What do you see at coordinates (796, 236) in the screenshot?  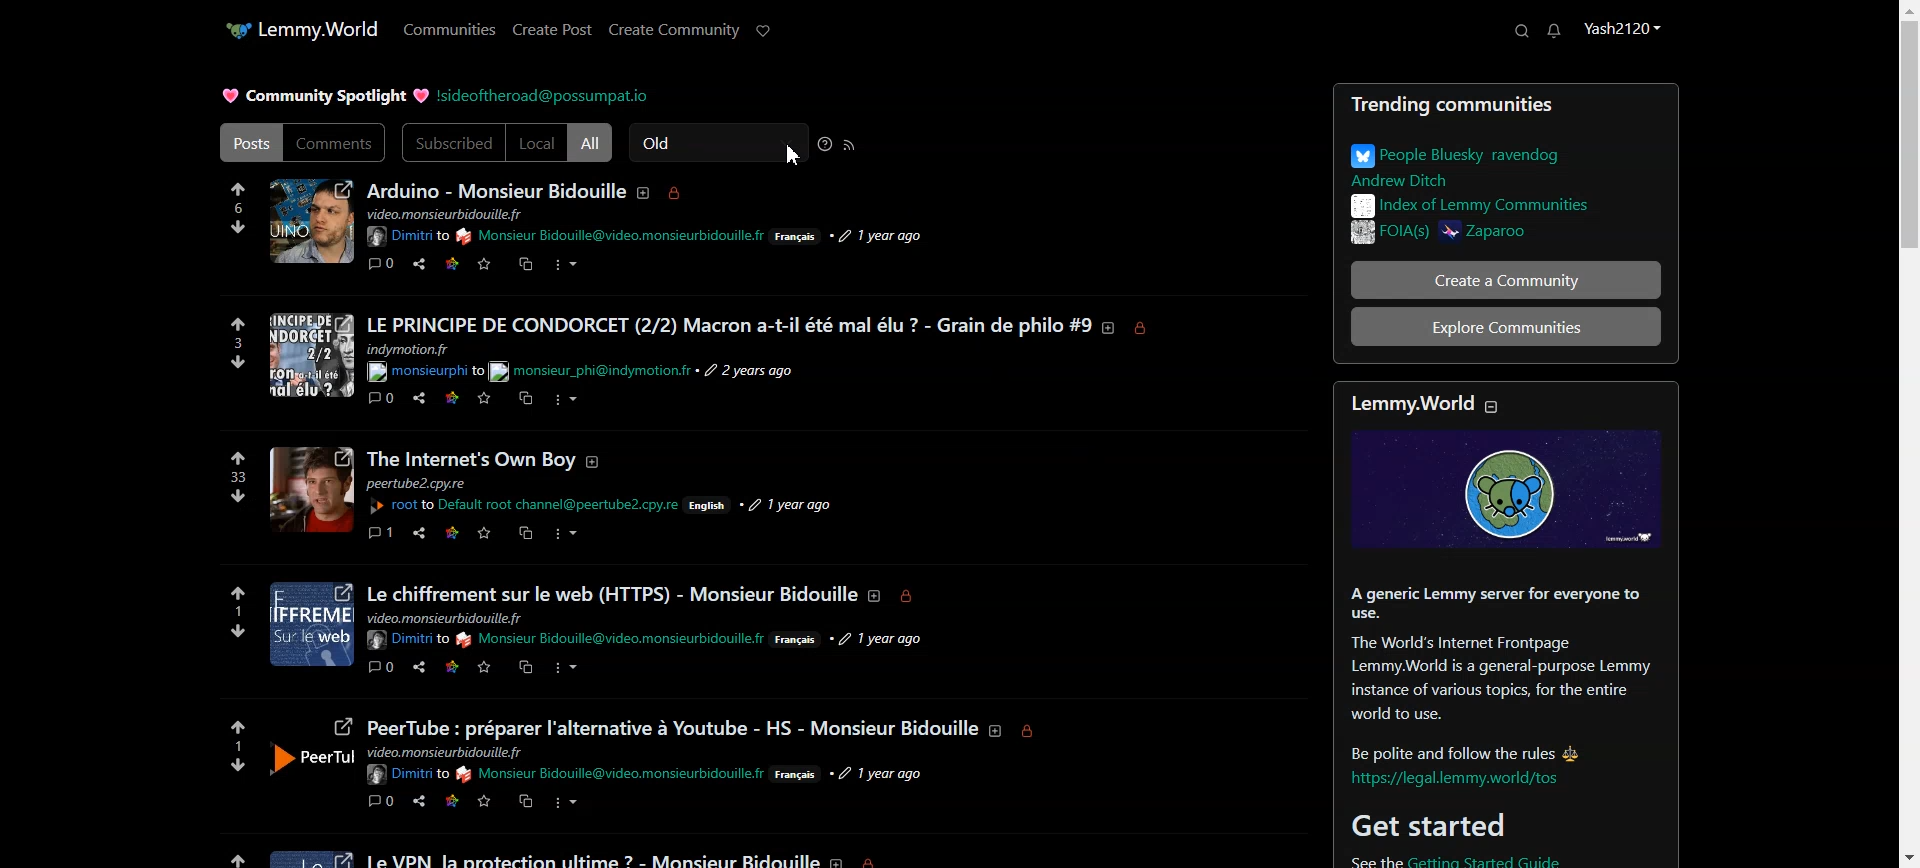 I see `Francais` at bounding box center [796, 236].